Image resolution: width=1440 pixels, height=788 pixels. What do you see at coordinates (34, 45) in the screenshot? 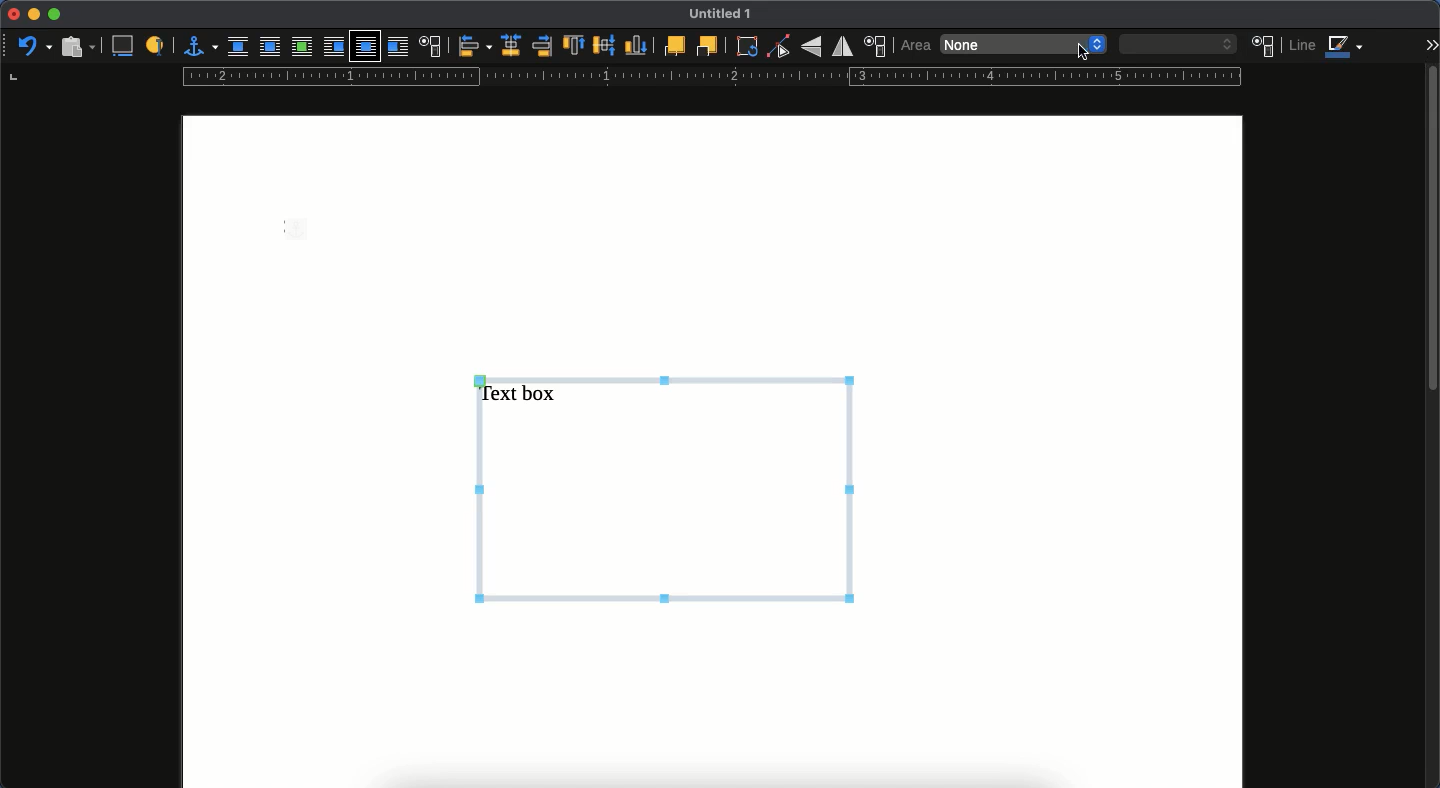
I see `undo` at bounding box center [34, 45].